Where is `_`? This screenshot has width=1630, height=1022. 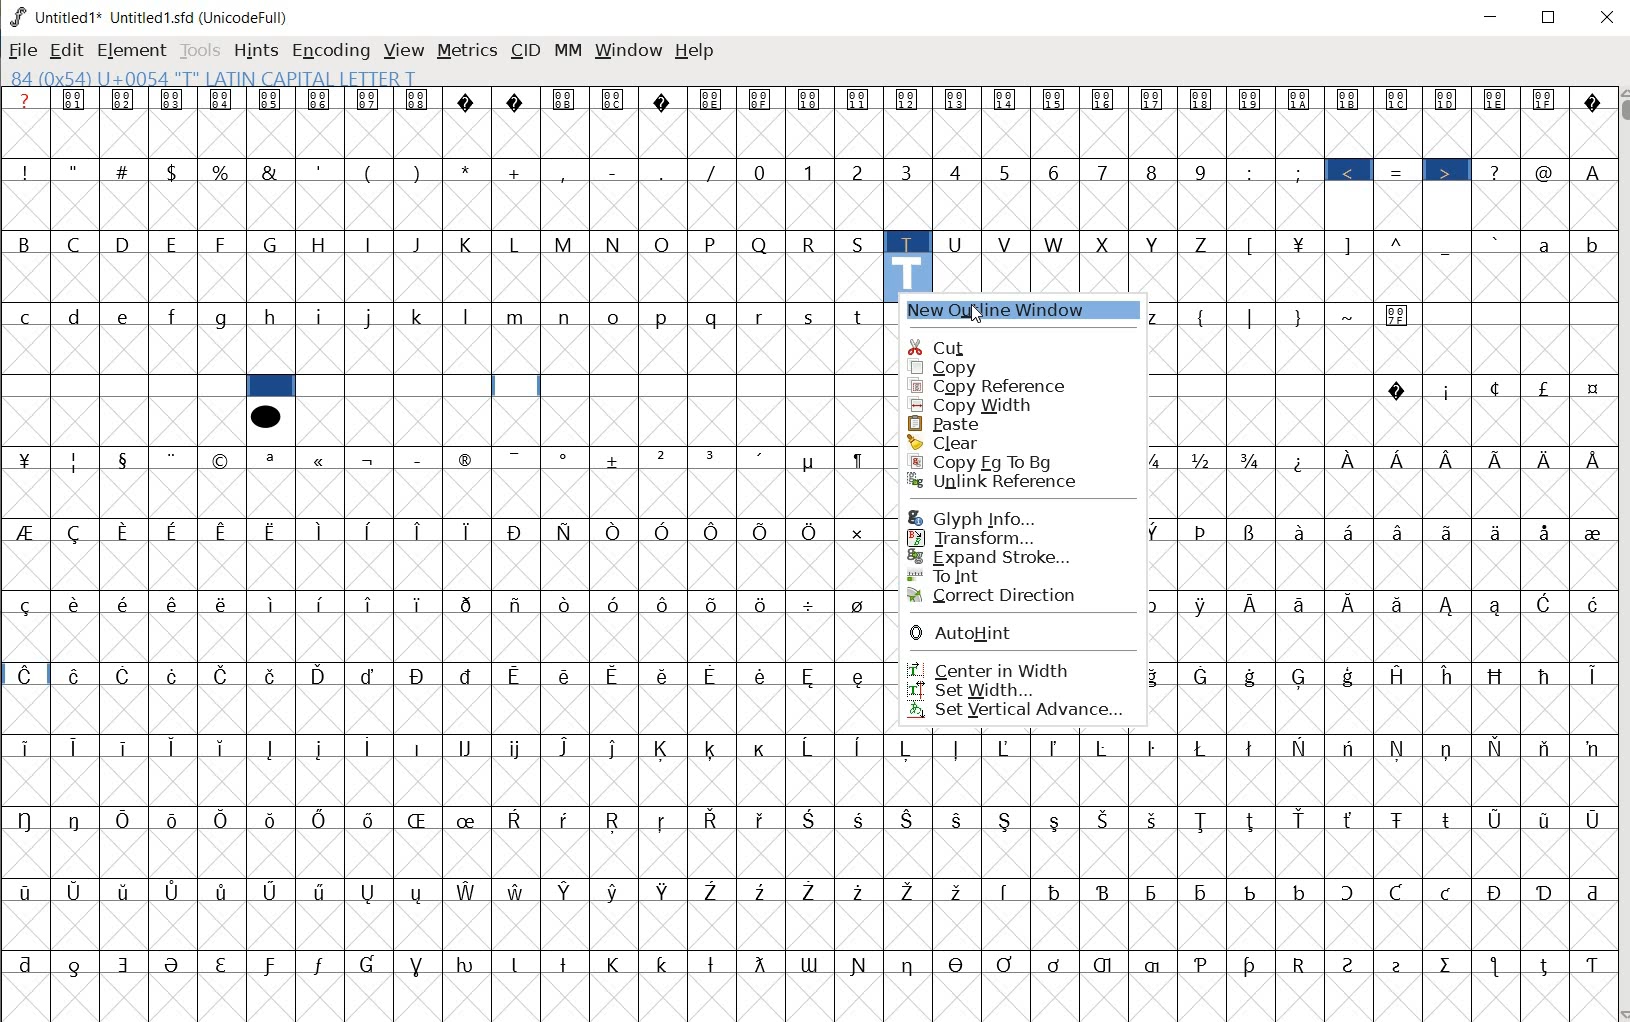 _ is located at coordinates (1448, 245).